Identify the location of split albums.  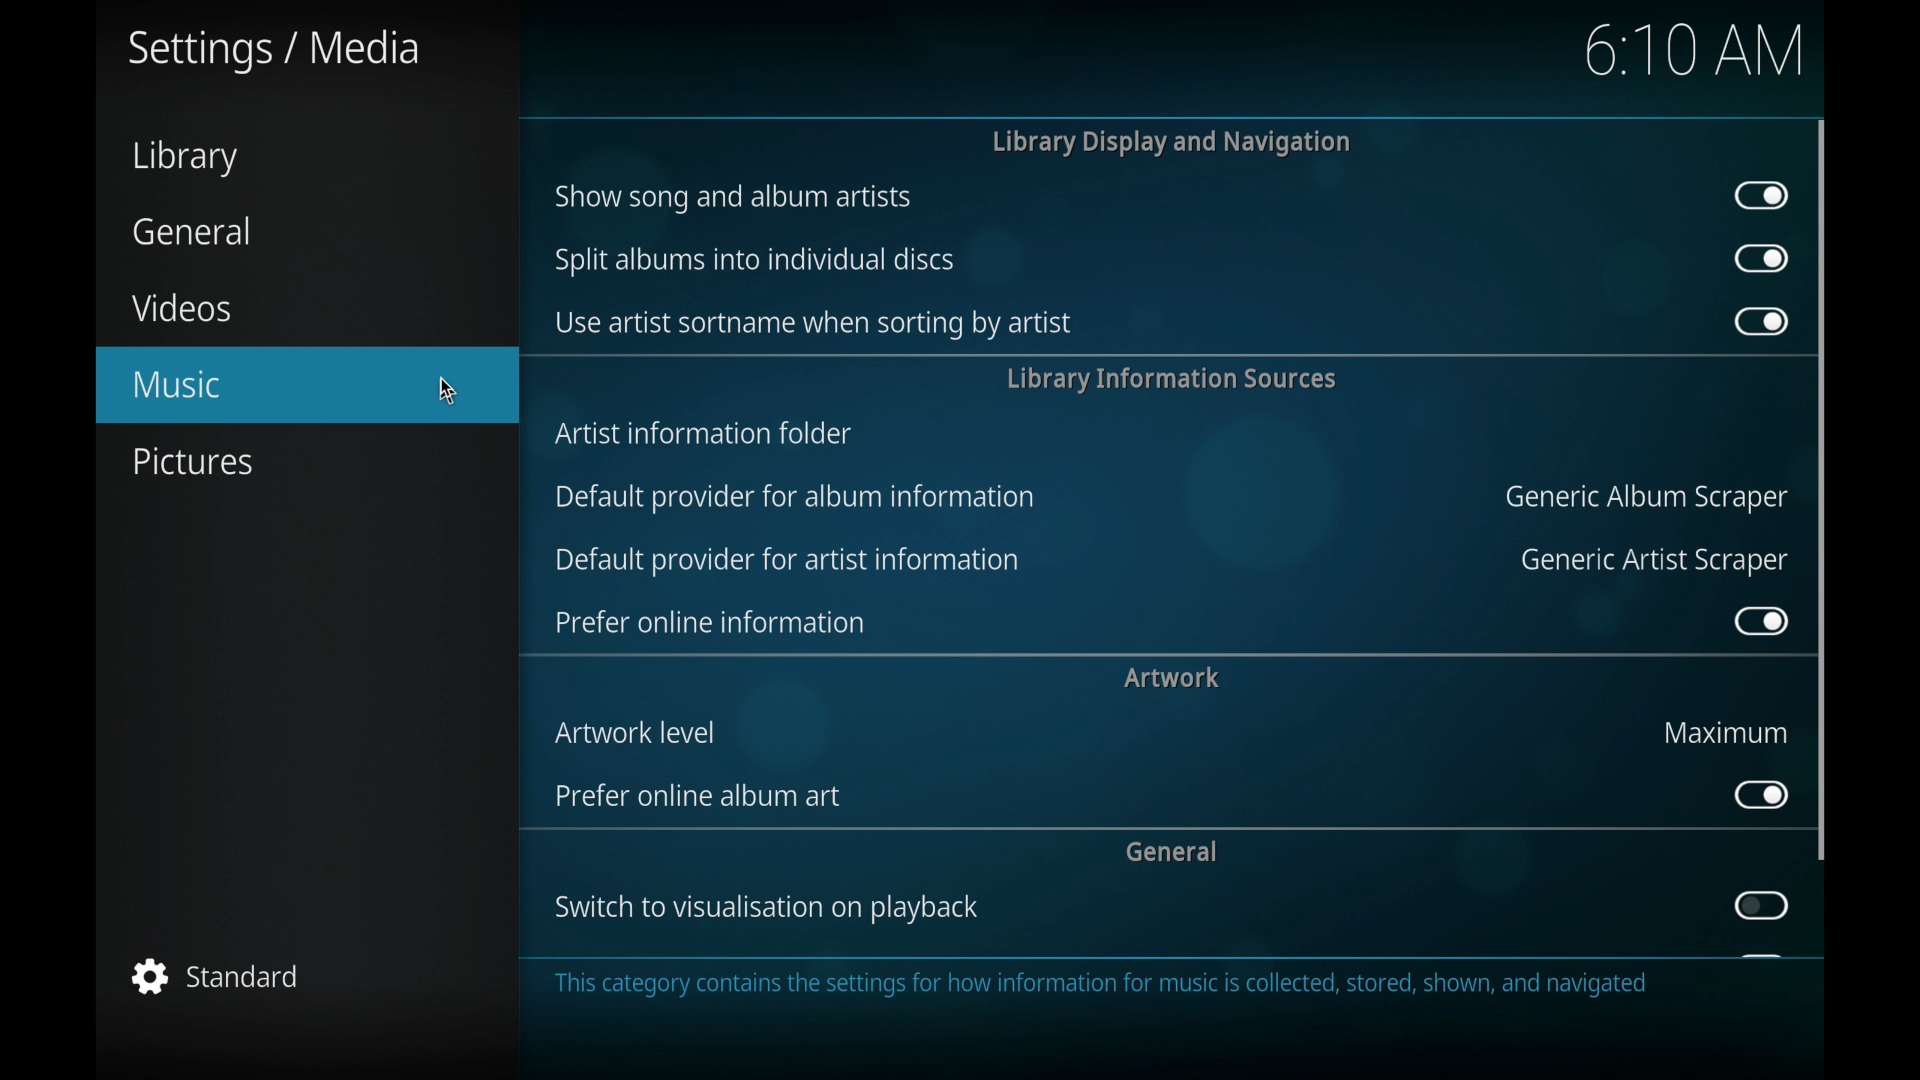
(756, 260).